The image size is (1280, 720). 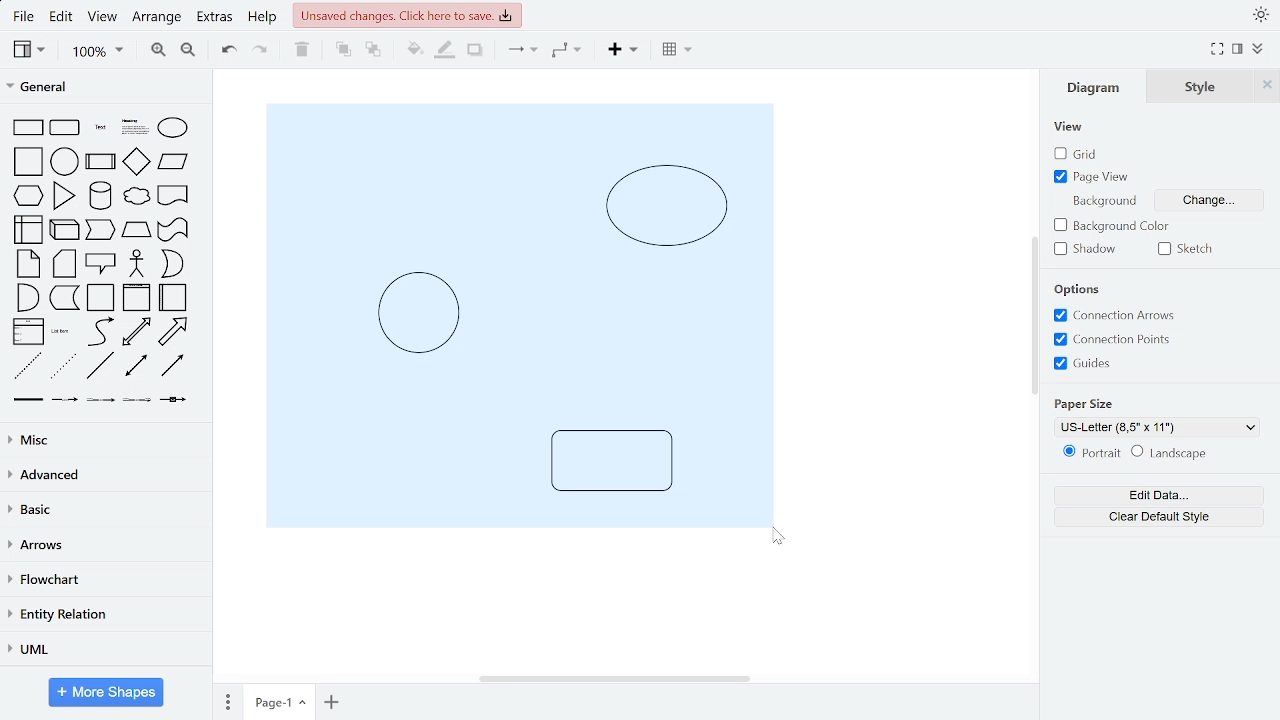 I want to click on flowchart, so click(x=101, y=581).